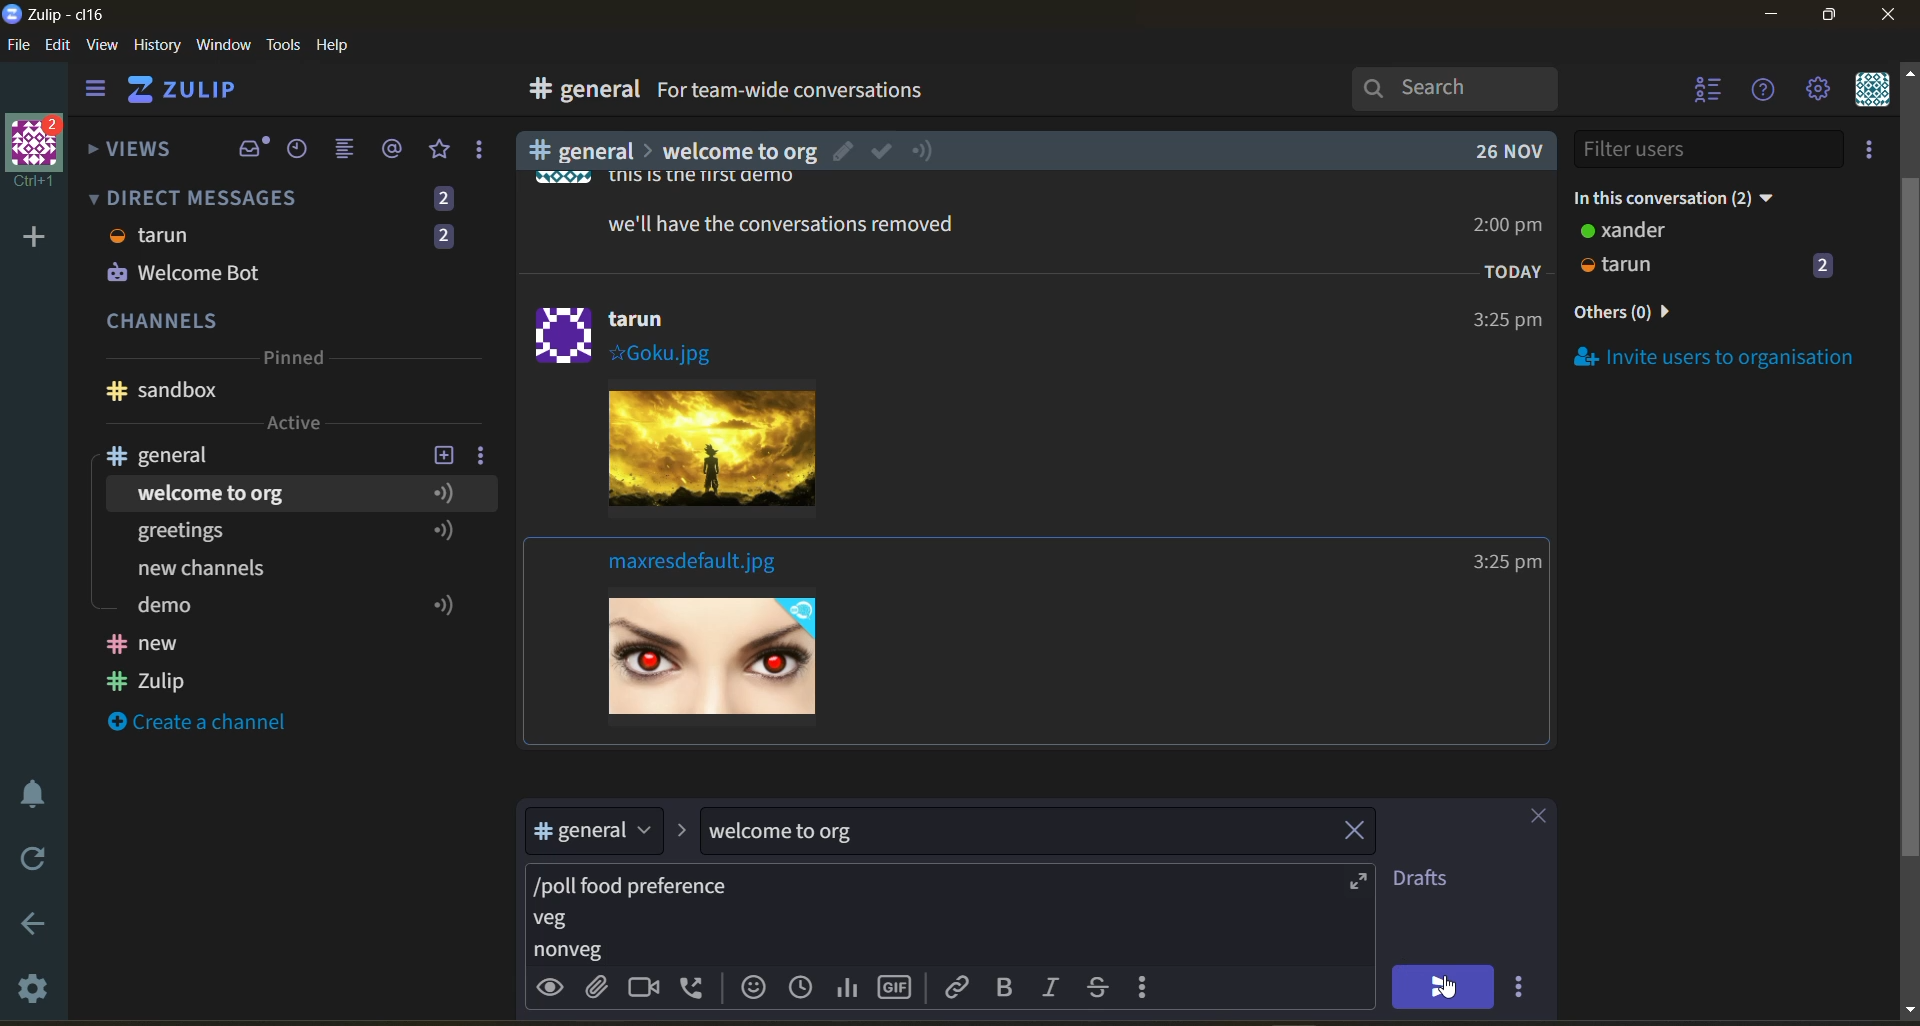 The image size is (1920, 1026). I want to click on , so click(772, 224).